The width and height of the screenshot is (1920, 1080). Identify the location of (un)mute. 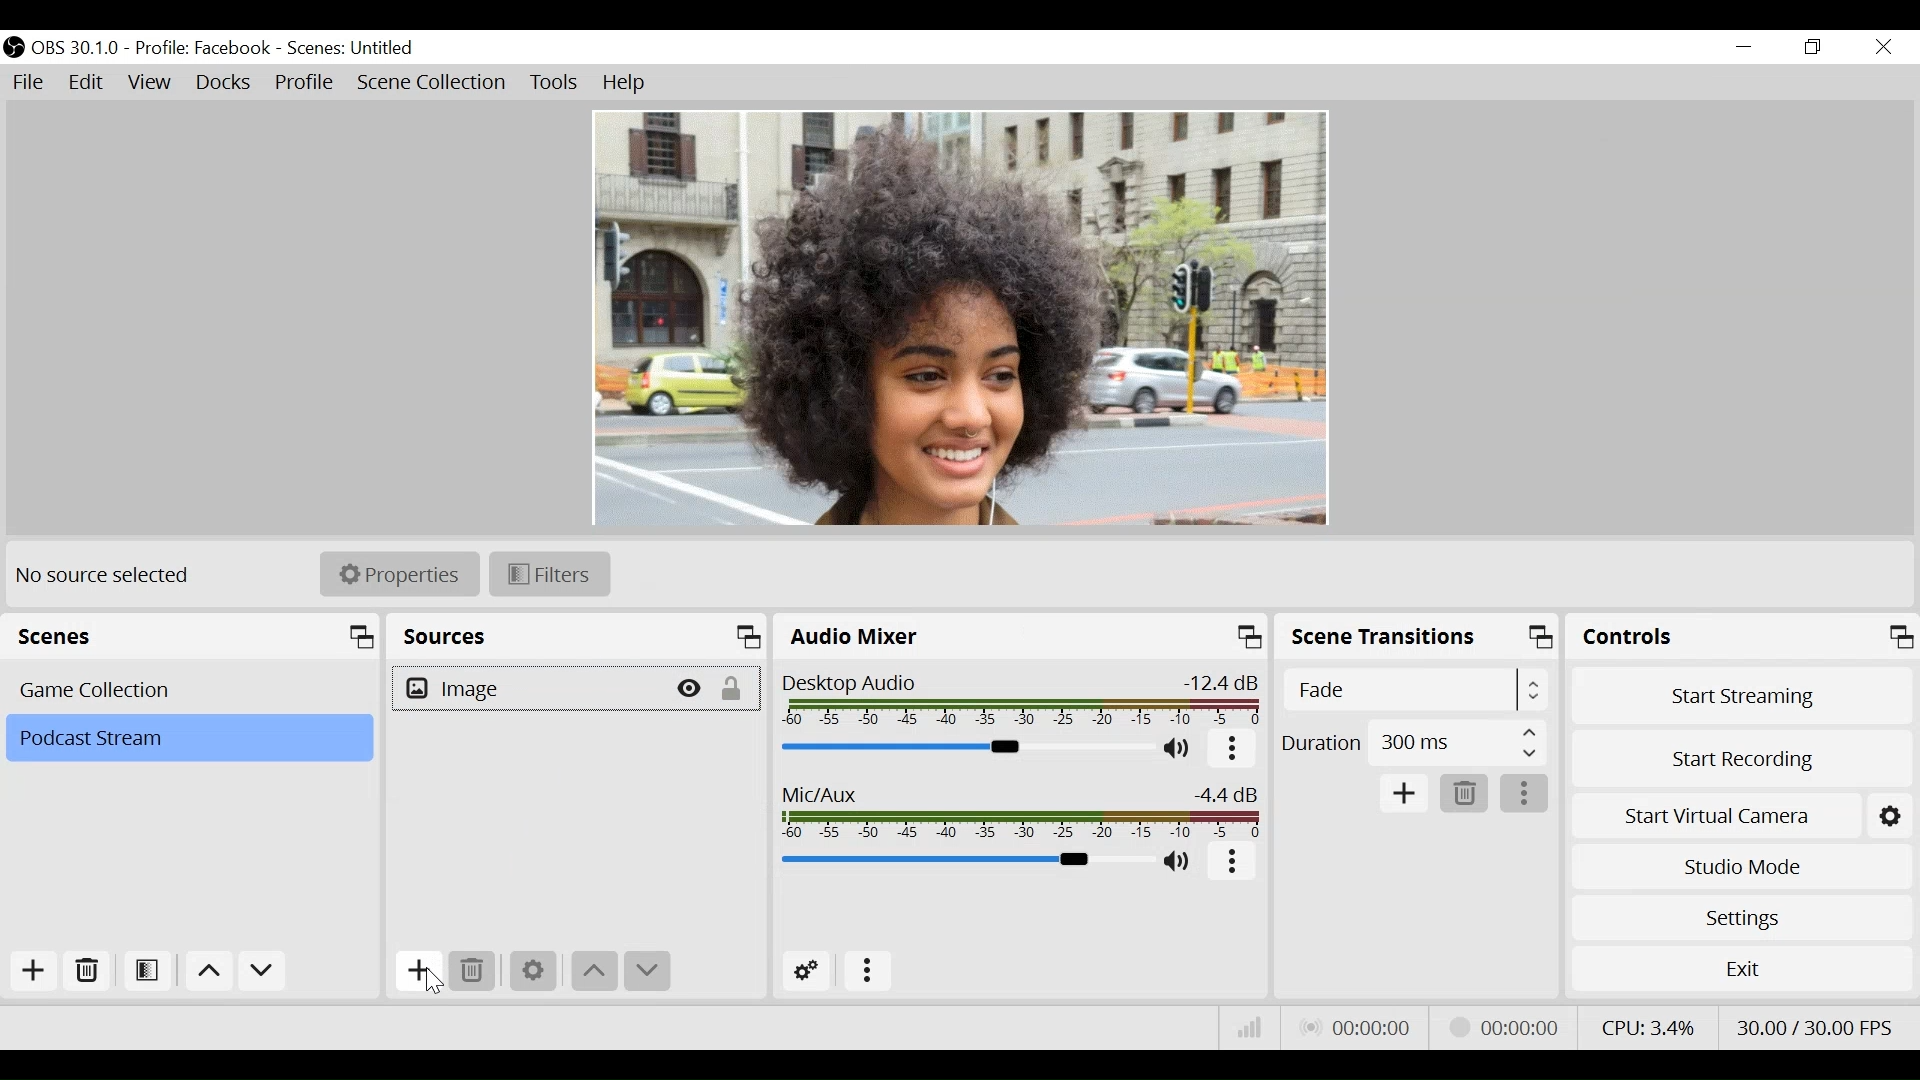
(1180, 863).